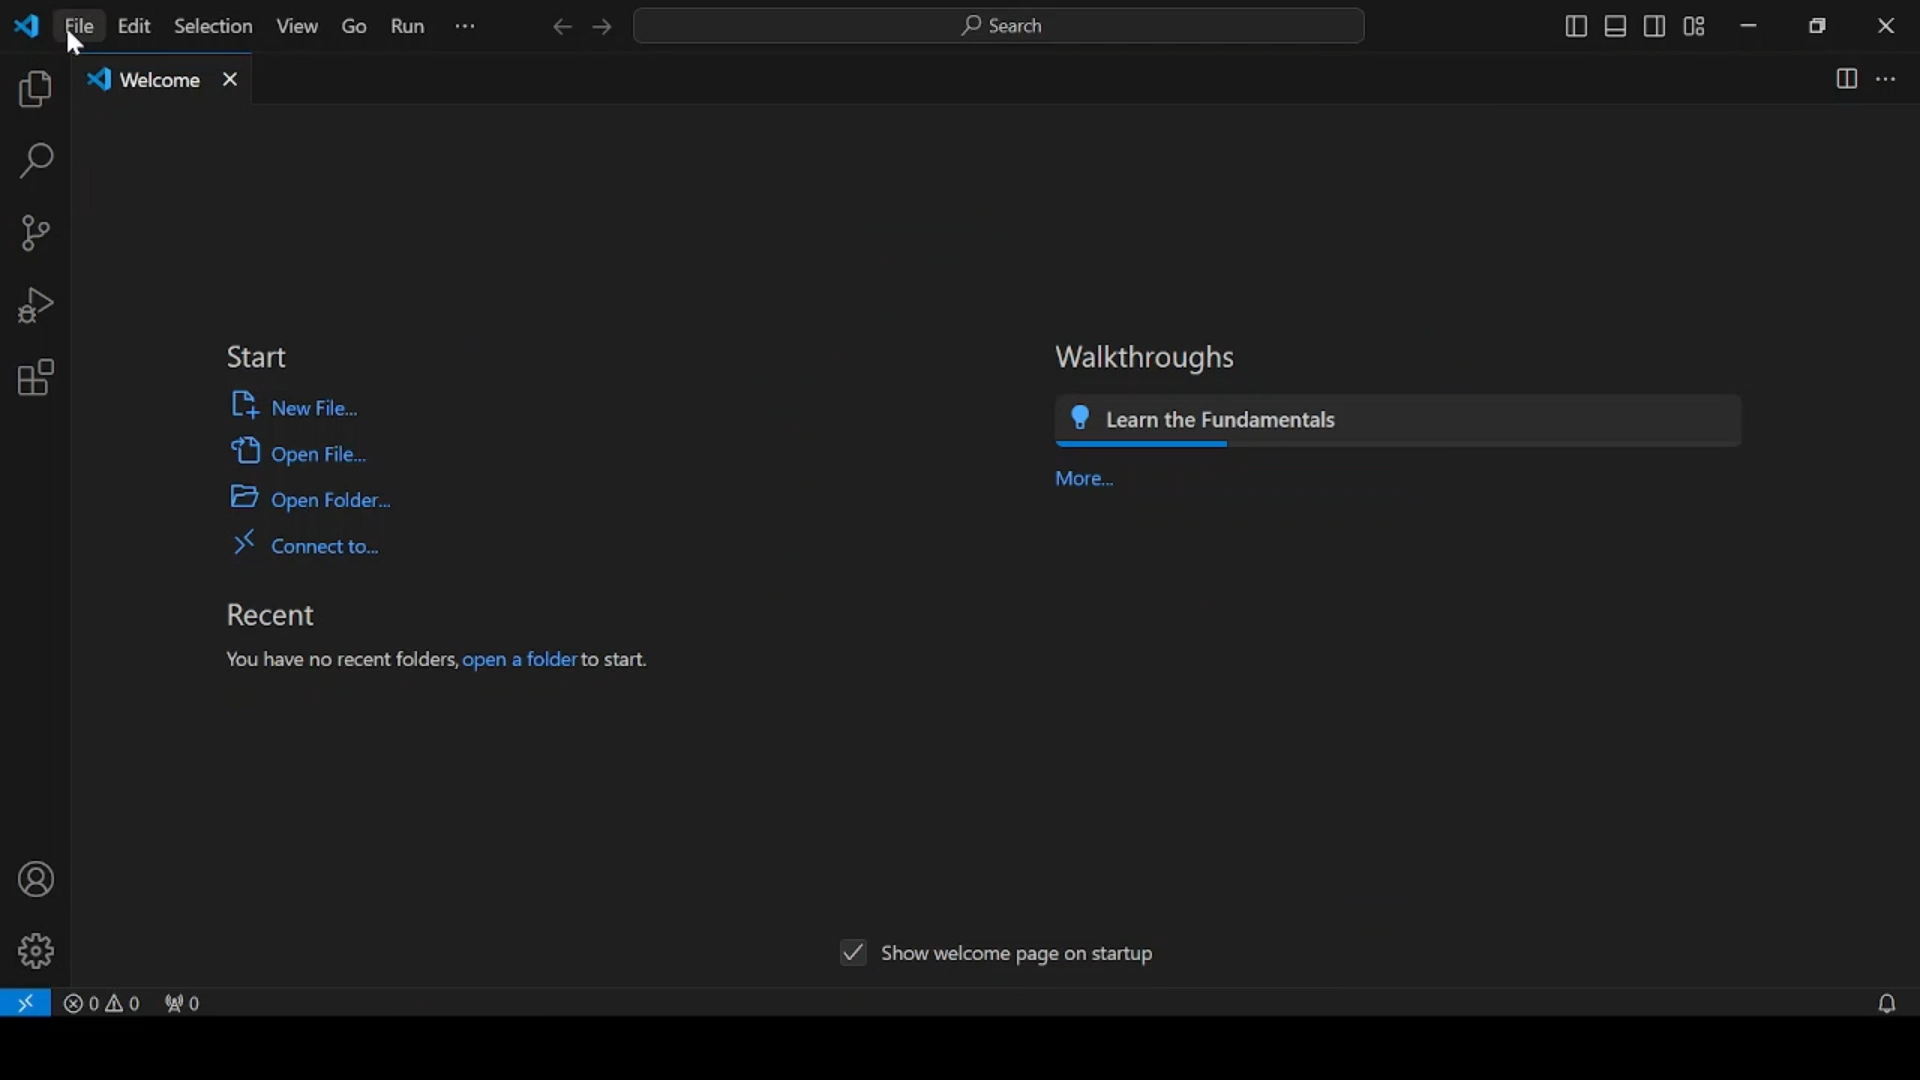 The height and width of the screenshot is (1080, 1920). What do you see at coordinates (602, 27) in the screenshot?
I see `next` at bounding box center [602, 27].